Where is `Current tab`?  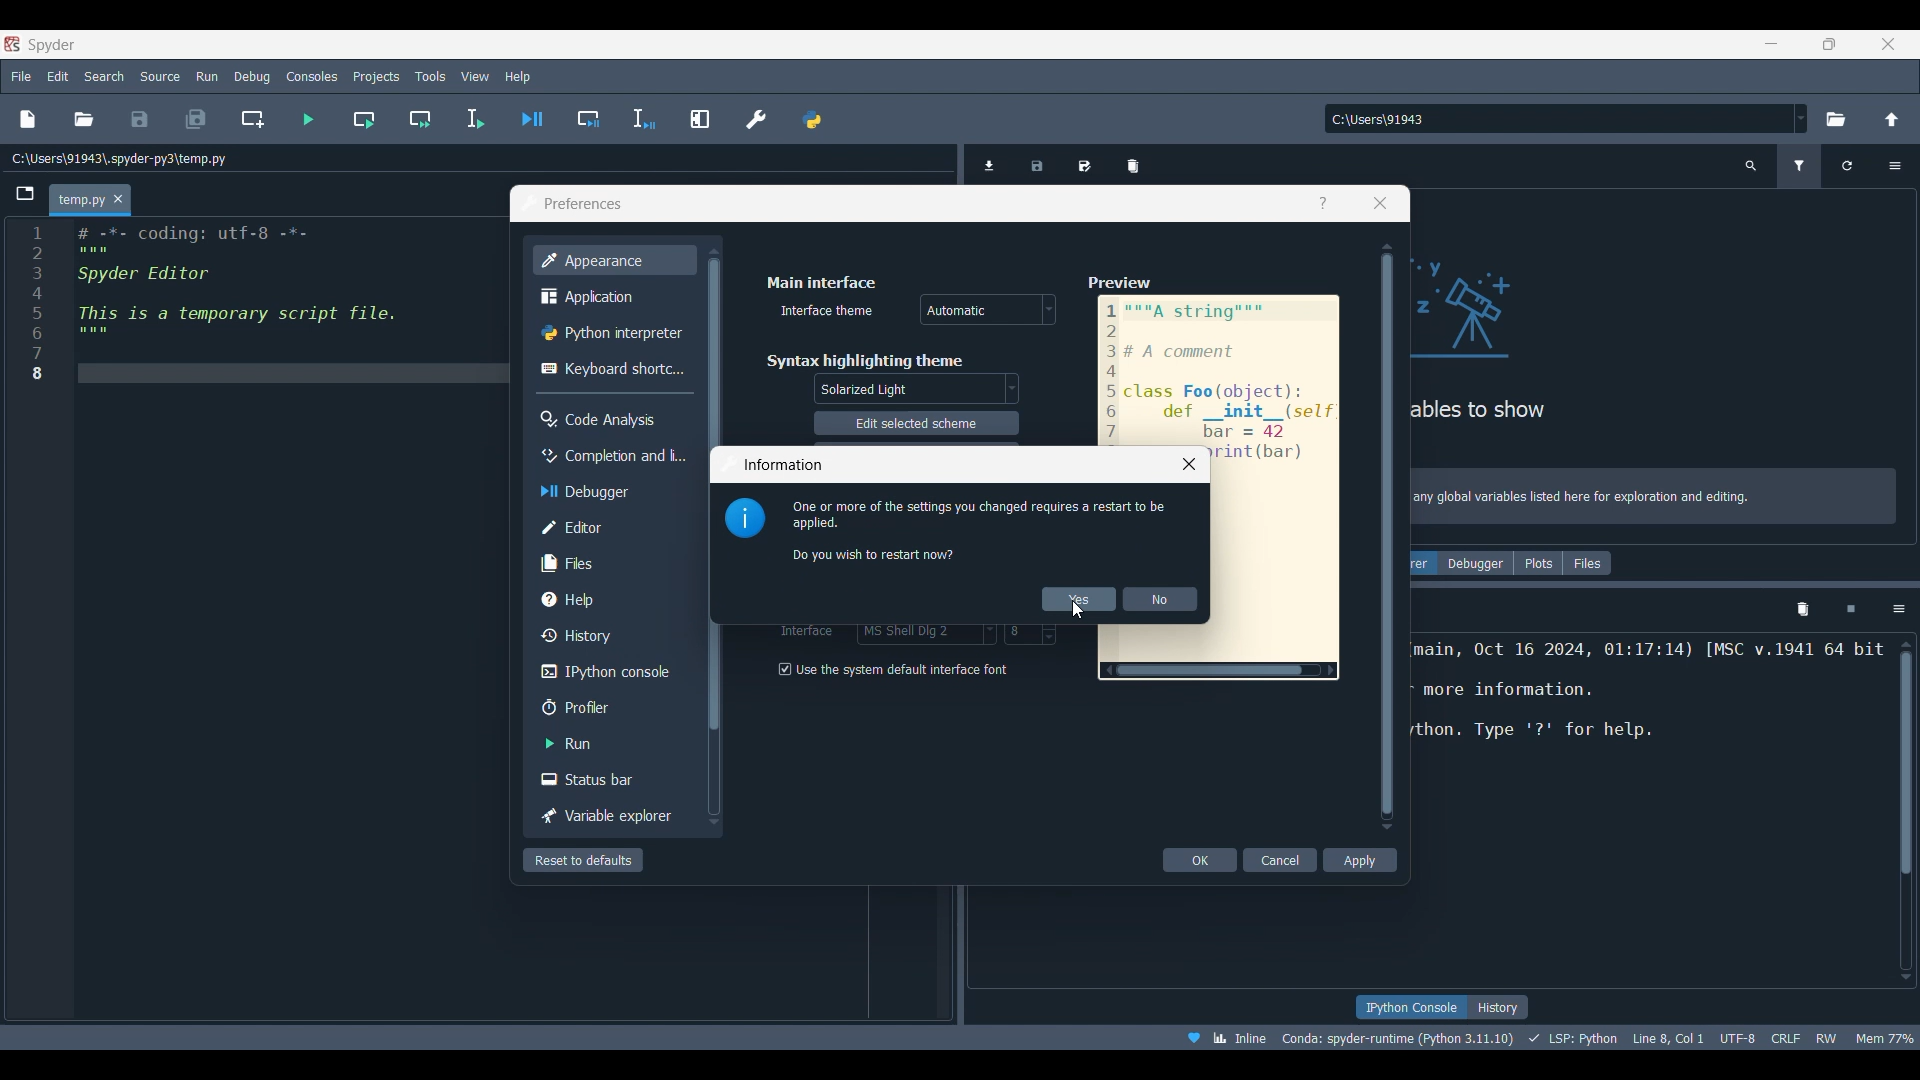
Current tab is located at coordinates (78, 201).